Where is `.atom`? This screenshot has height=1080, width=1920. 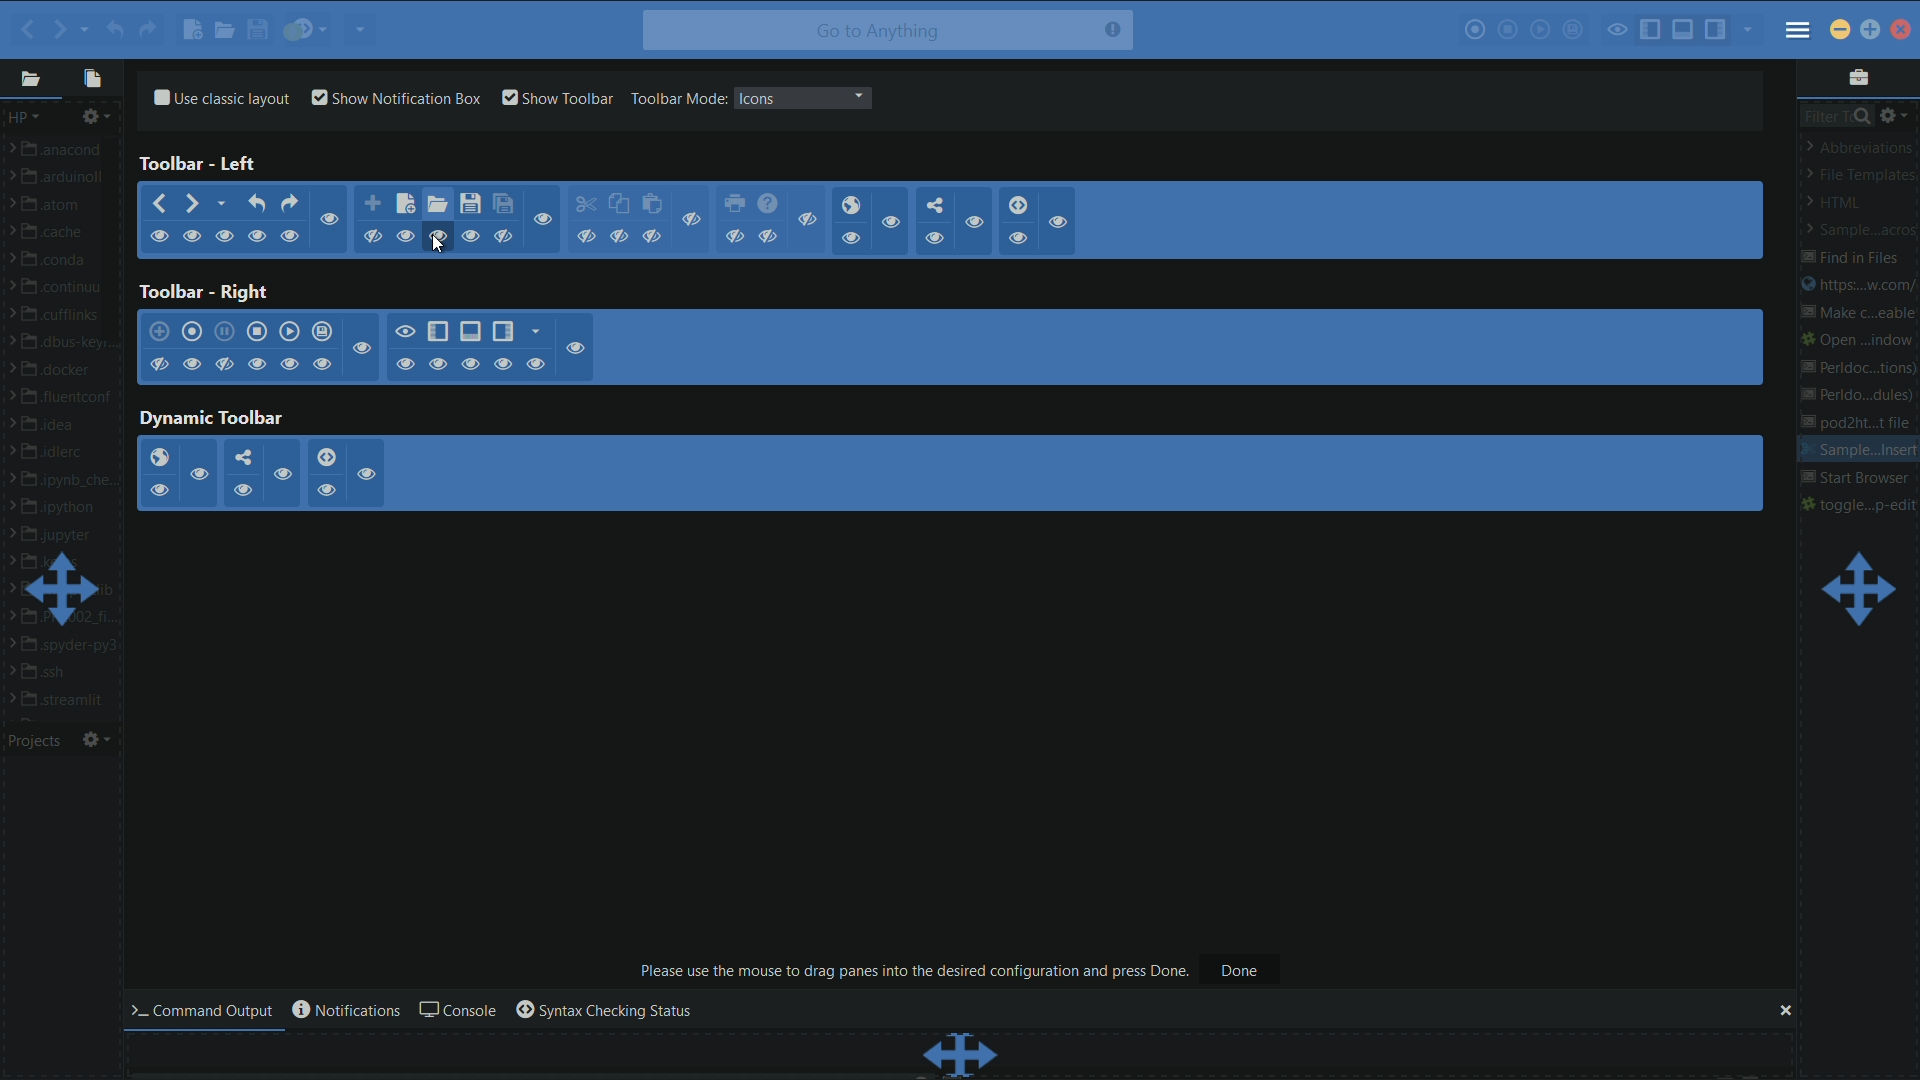
.atom is located at coordinates (56, 207).